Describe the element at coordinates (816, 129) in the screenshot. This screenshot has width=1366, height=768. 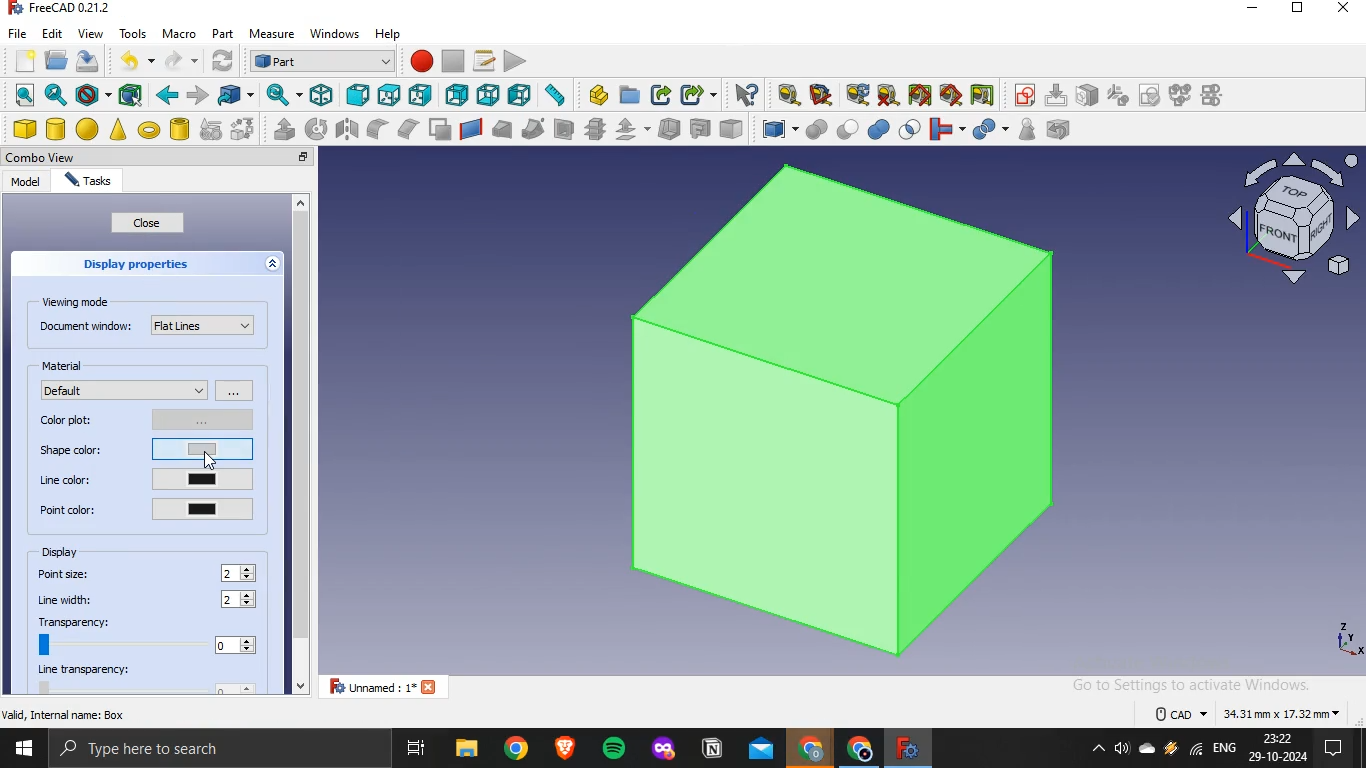
I see `boolean` at that location.